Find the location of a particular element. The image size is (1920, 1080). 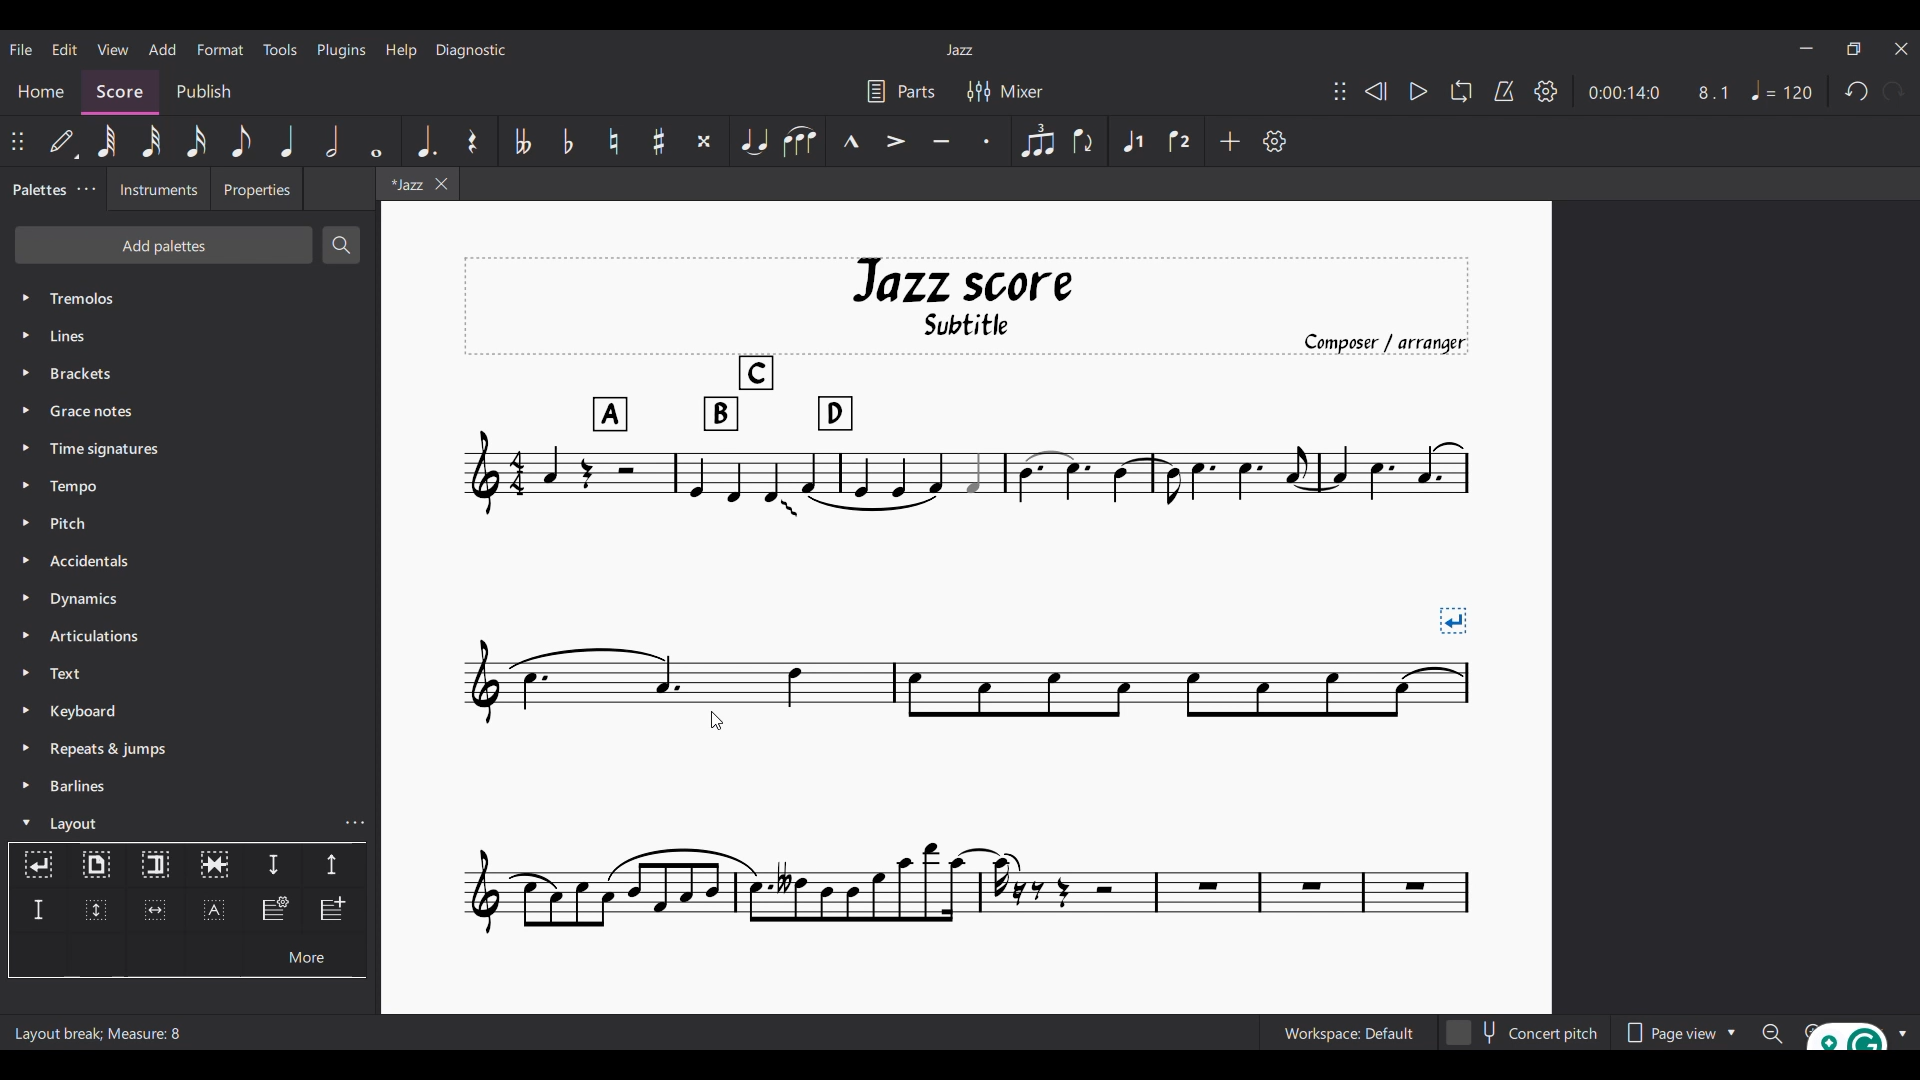

Concert pitch toggle is located at coordinates (1525, 1032).